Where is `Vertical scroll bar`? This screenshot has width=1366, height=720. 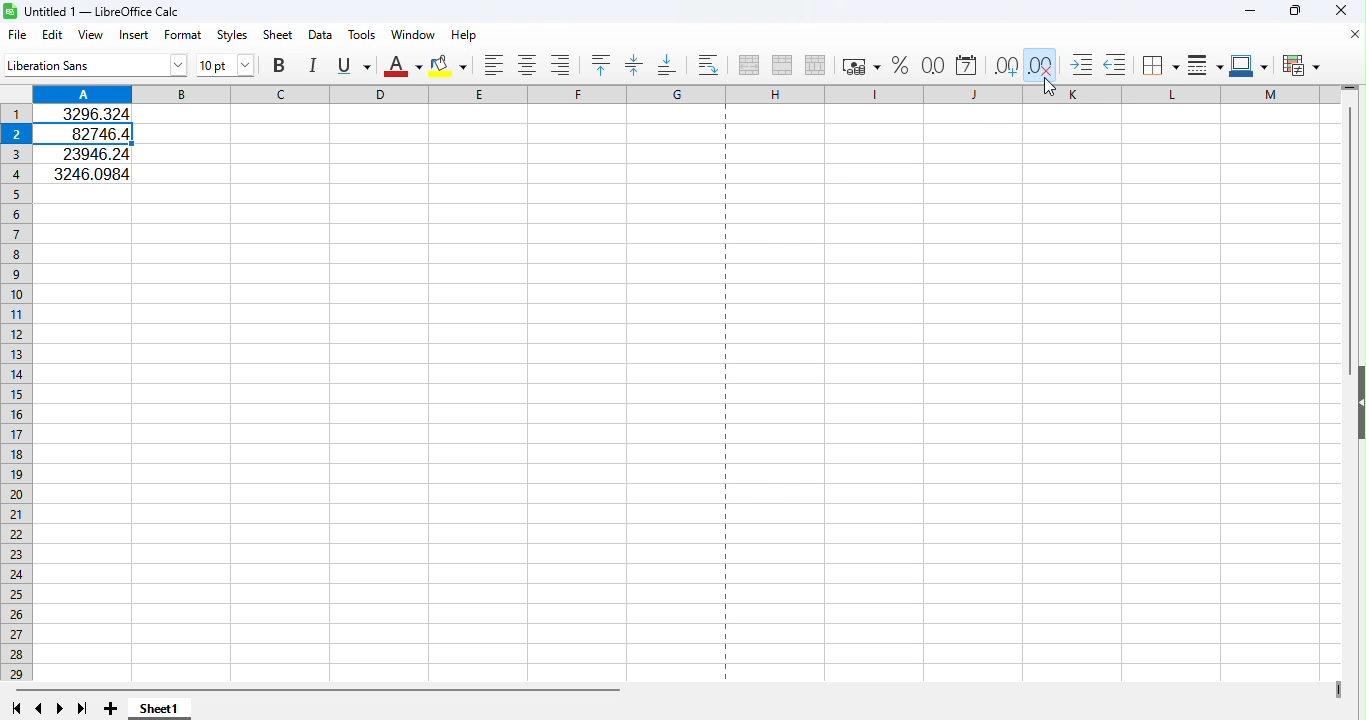 Vertical scroll bar is located at coordinates (1352, 209).